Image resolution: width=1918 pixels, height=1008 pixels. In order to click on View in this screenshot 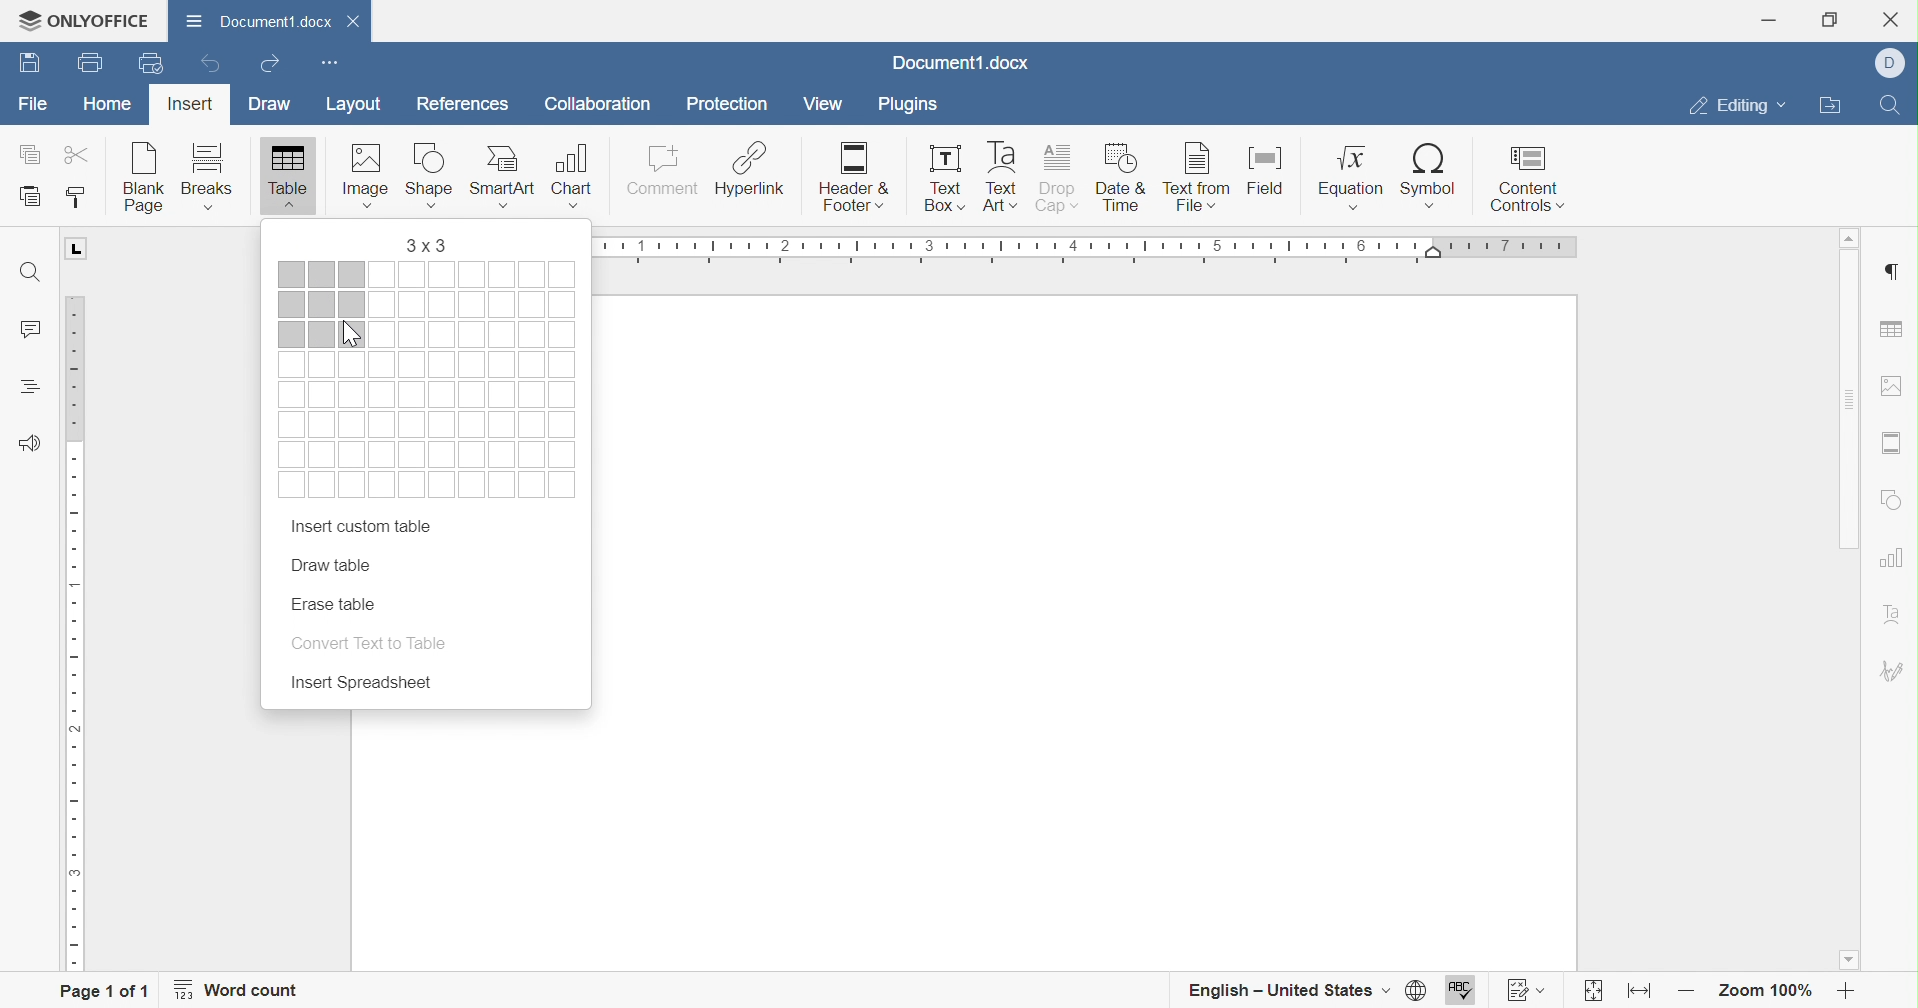, I will do `click(822, 102)`.